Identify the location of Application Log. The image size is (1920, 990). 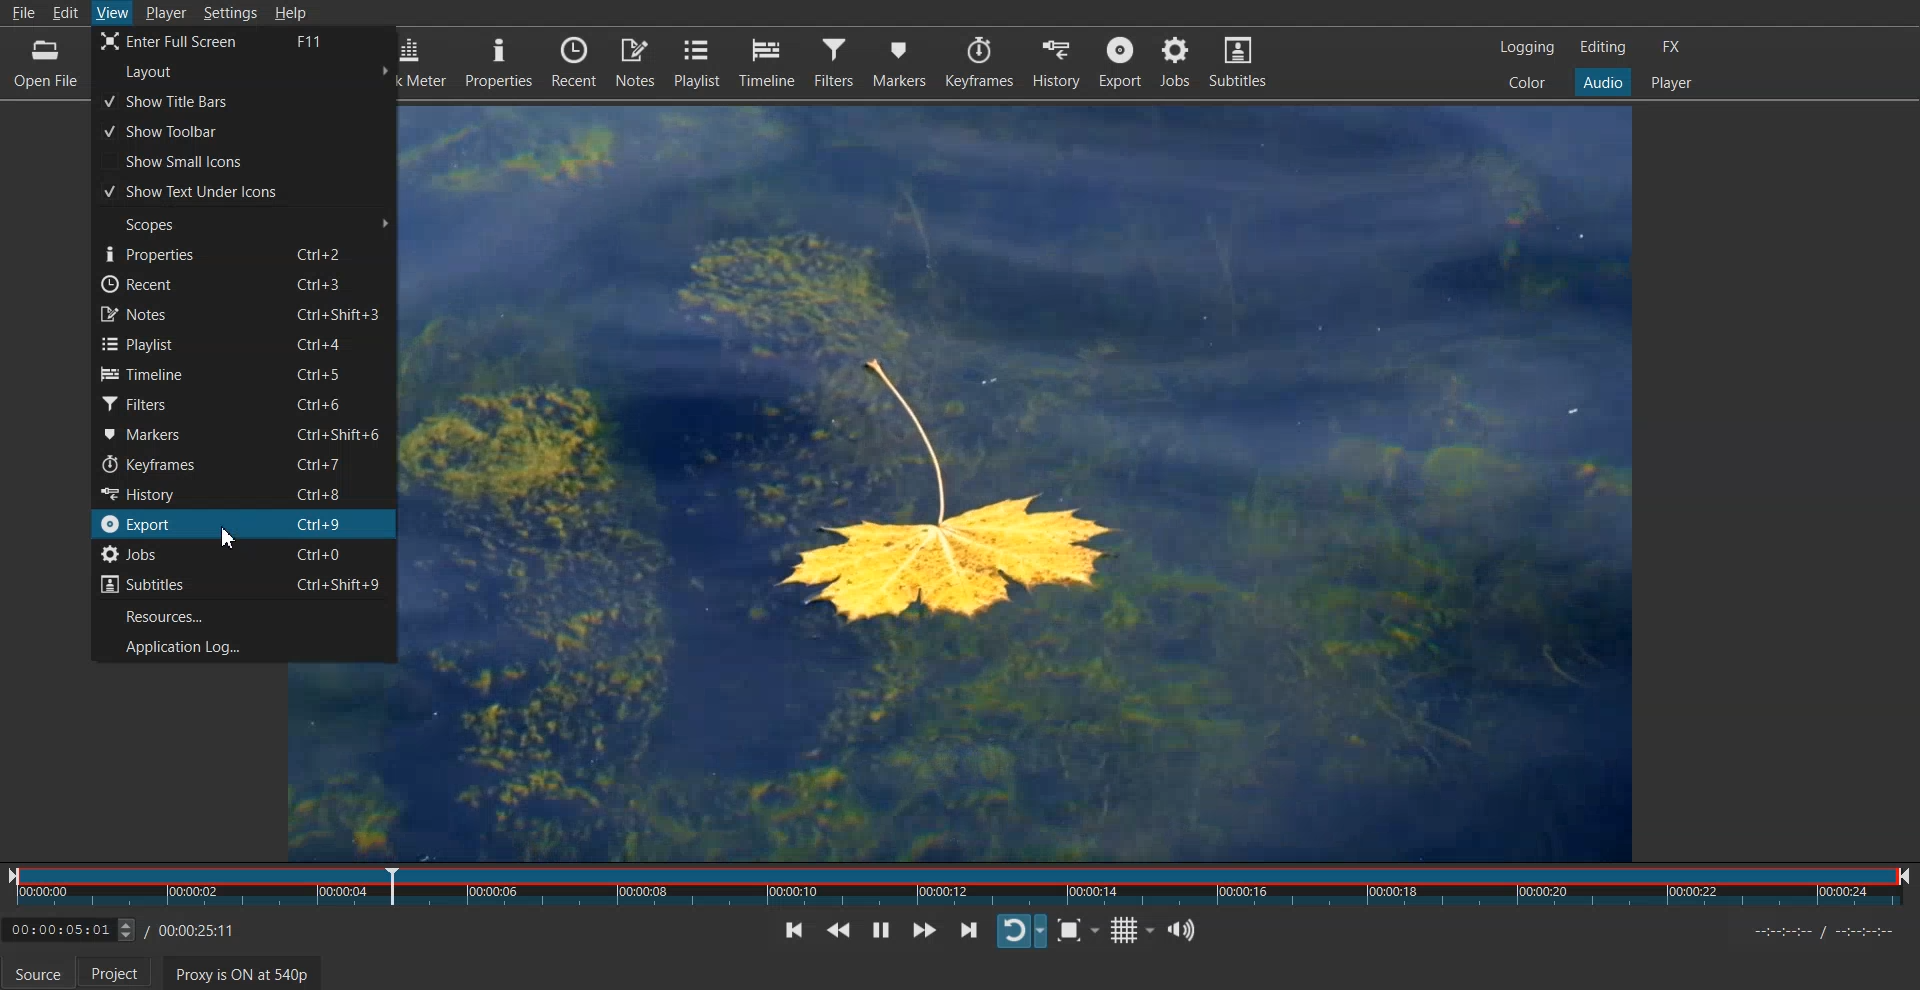
(242, 647).